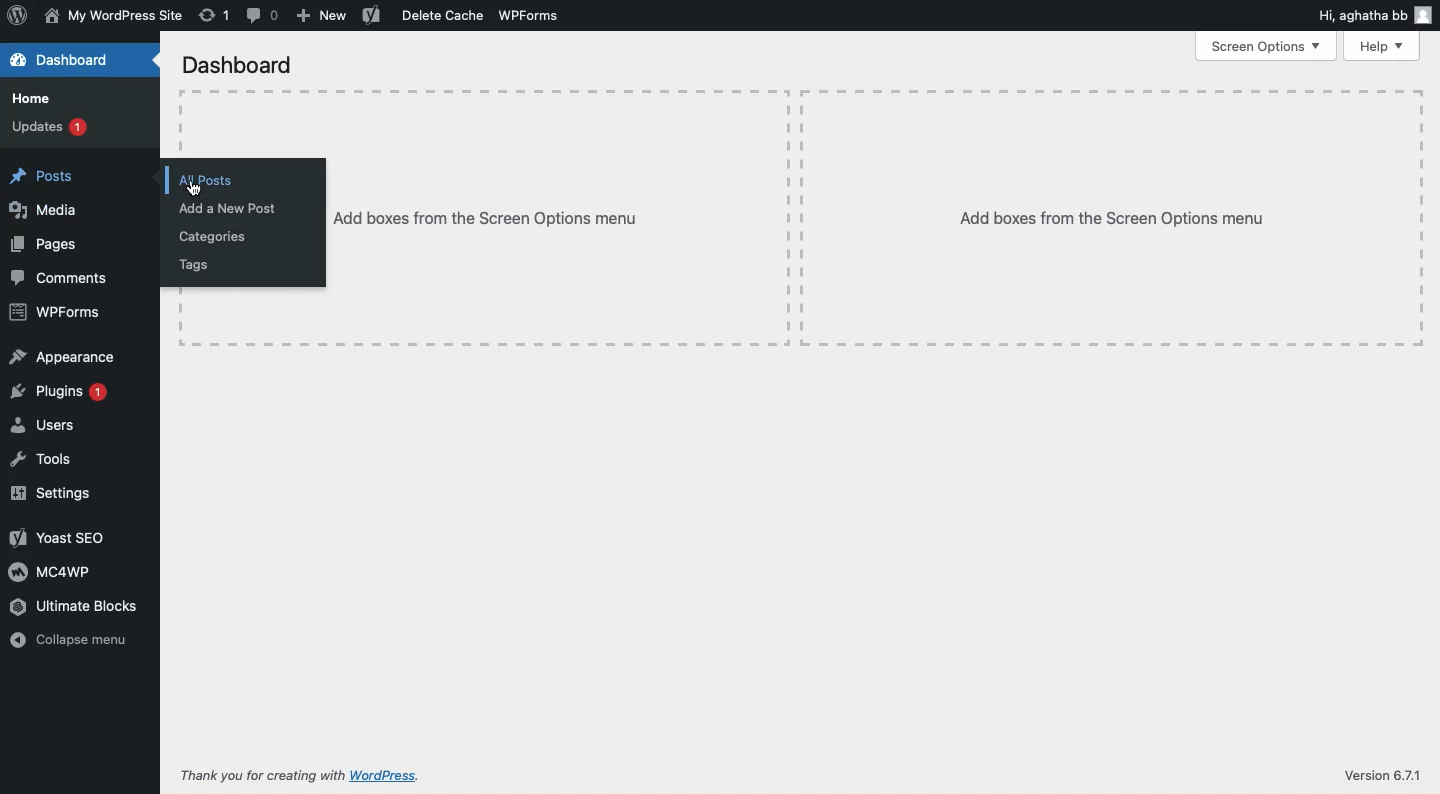 This screenshot has width=1440, height=794. Describe the element at coordinates (322, 14) in the screenshot. I see `New` at that location.